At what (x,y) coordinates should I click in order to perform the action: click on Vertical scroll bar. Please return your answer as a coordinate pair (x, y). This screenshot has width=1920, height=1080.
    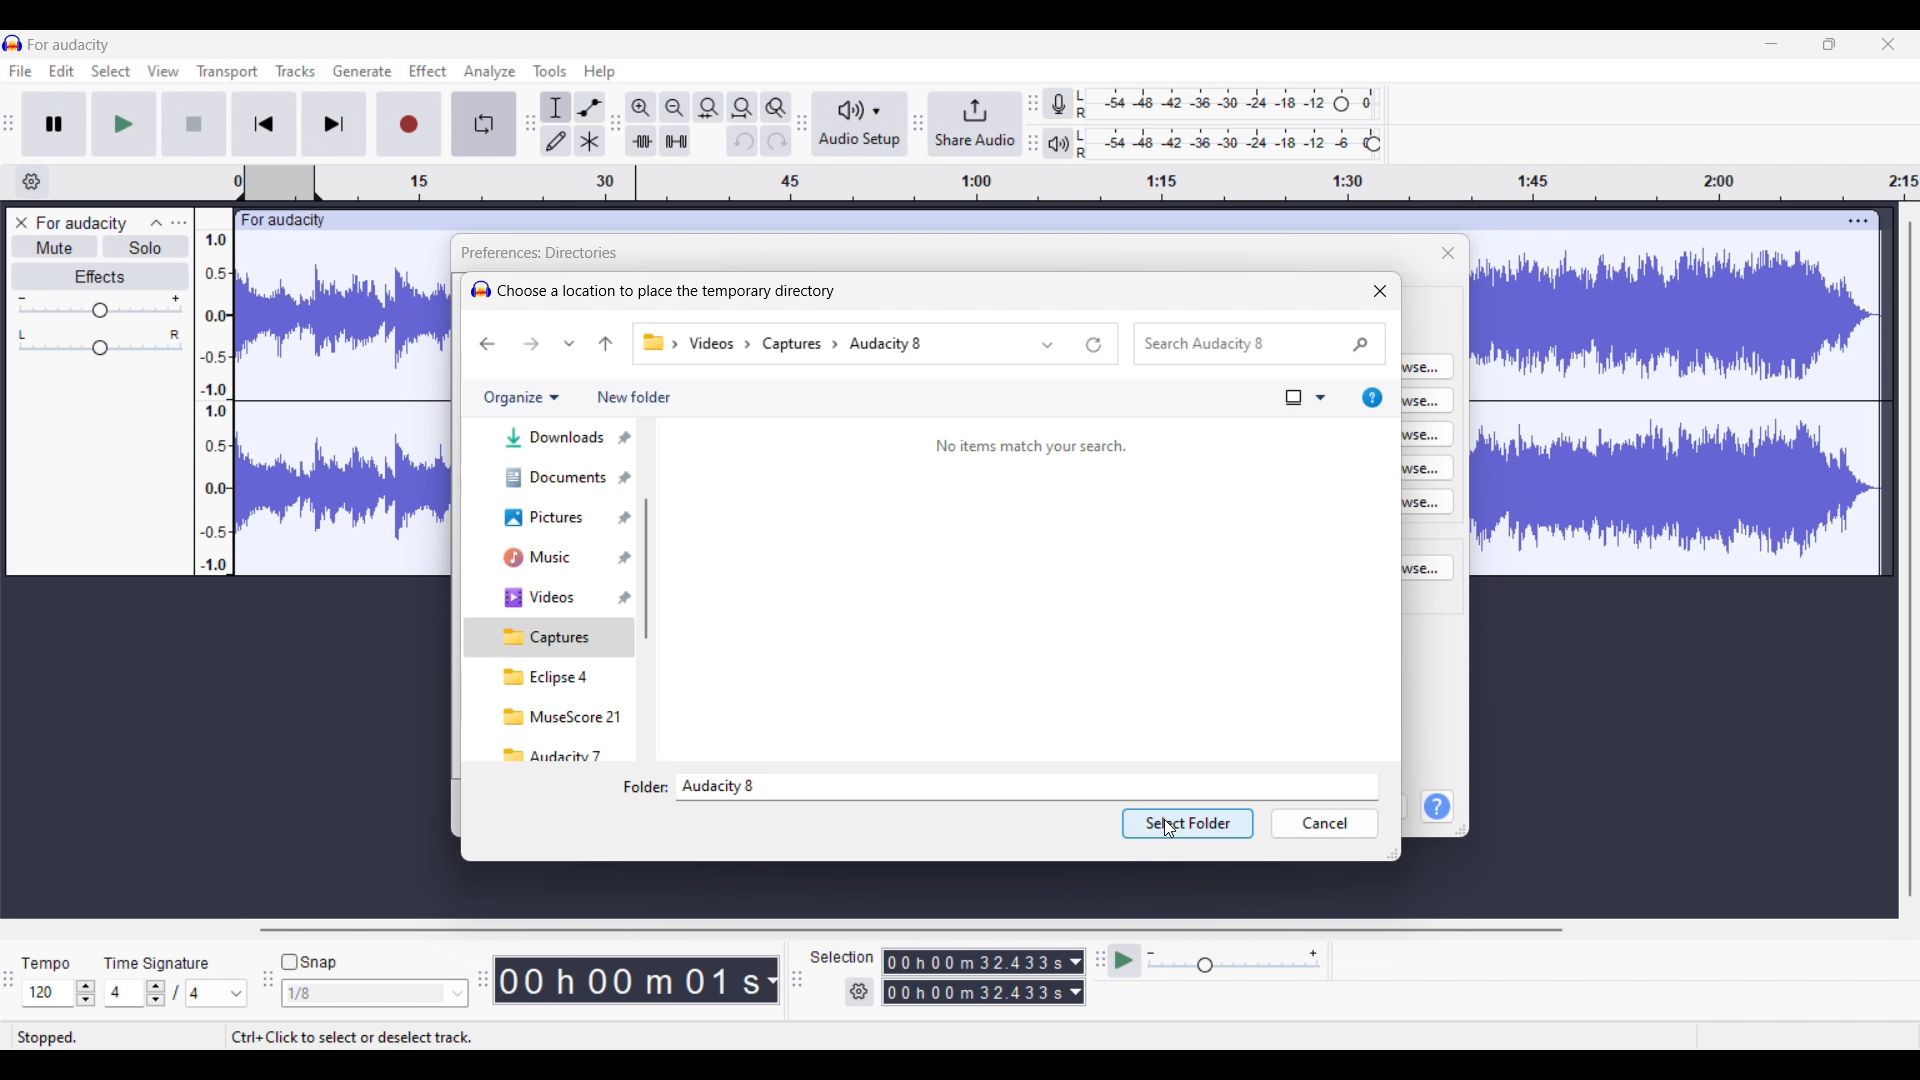
    Looking at the image, I should click on (1911, 559).